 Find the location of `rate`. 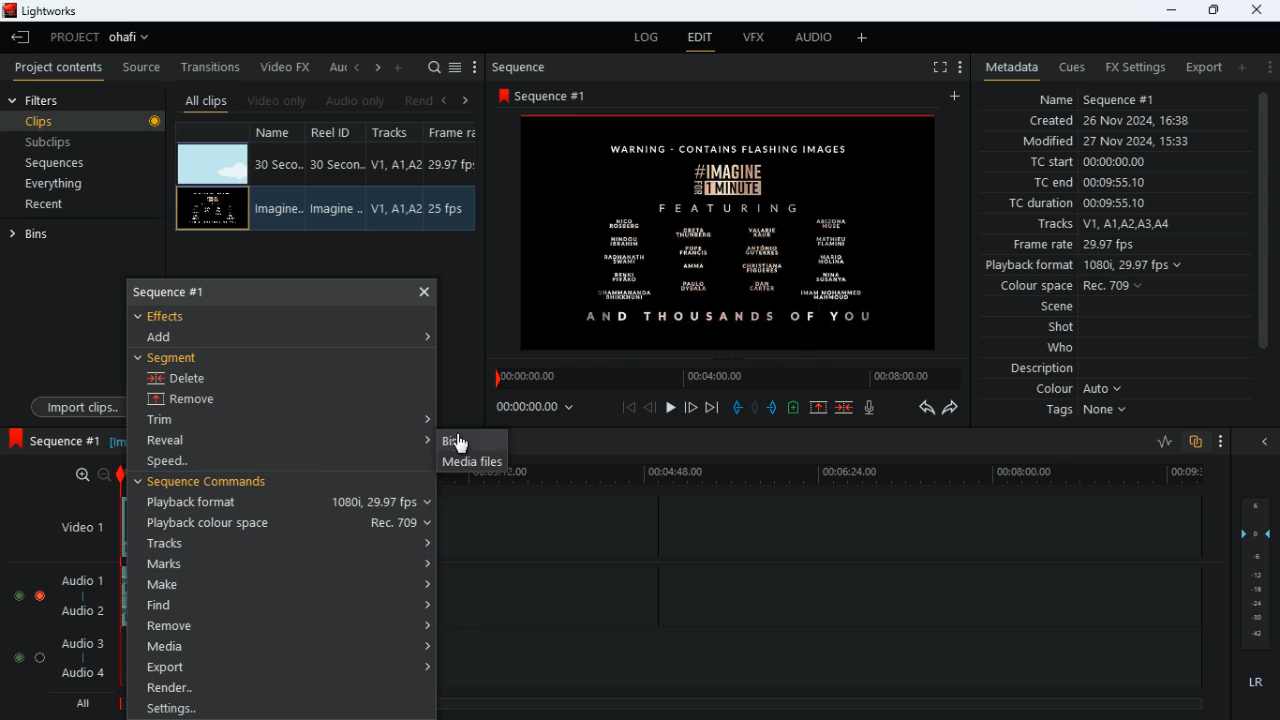

rate is located at coordinates (1157, 442).